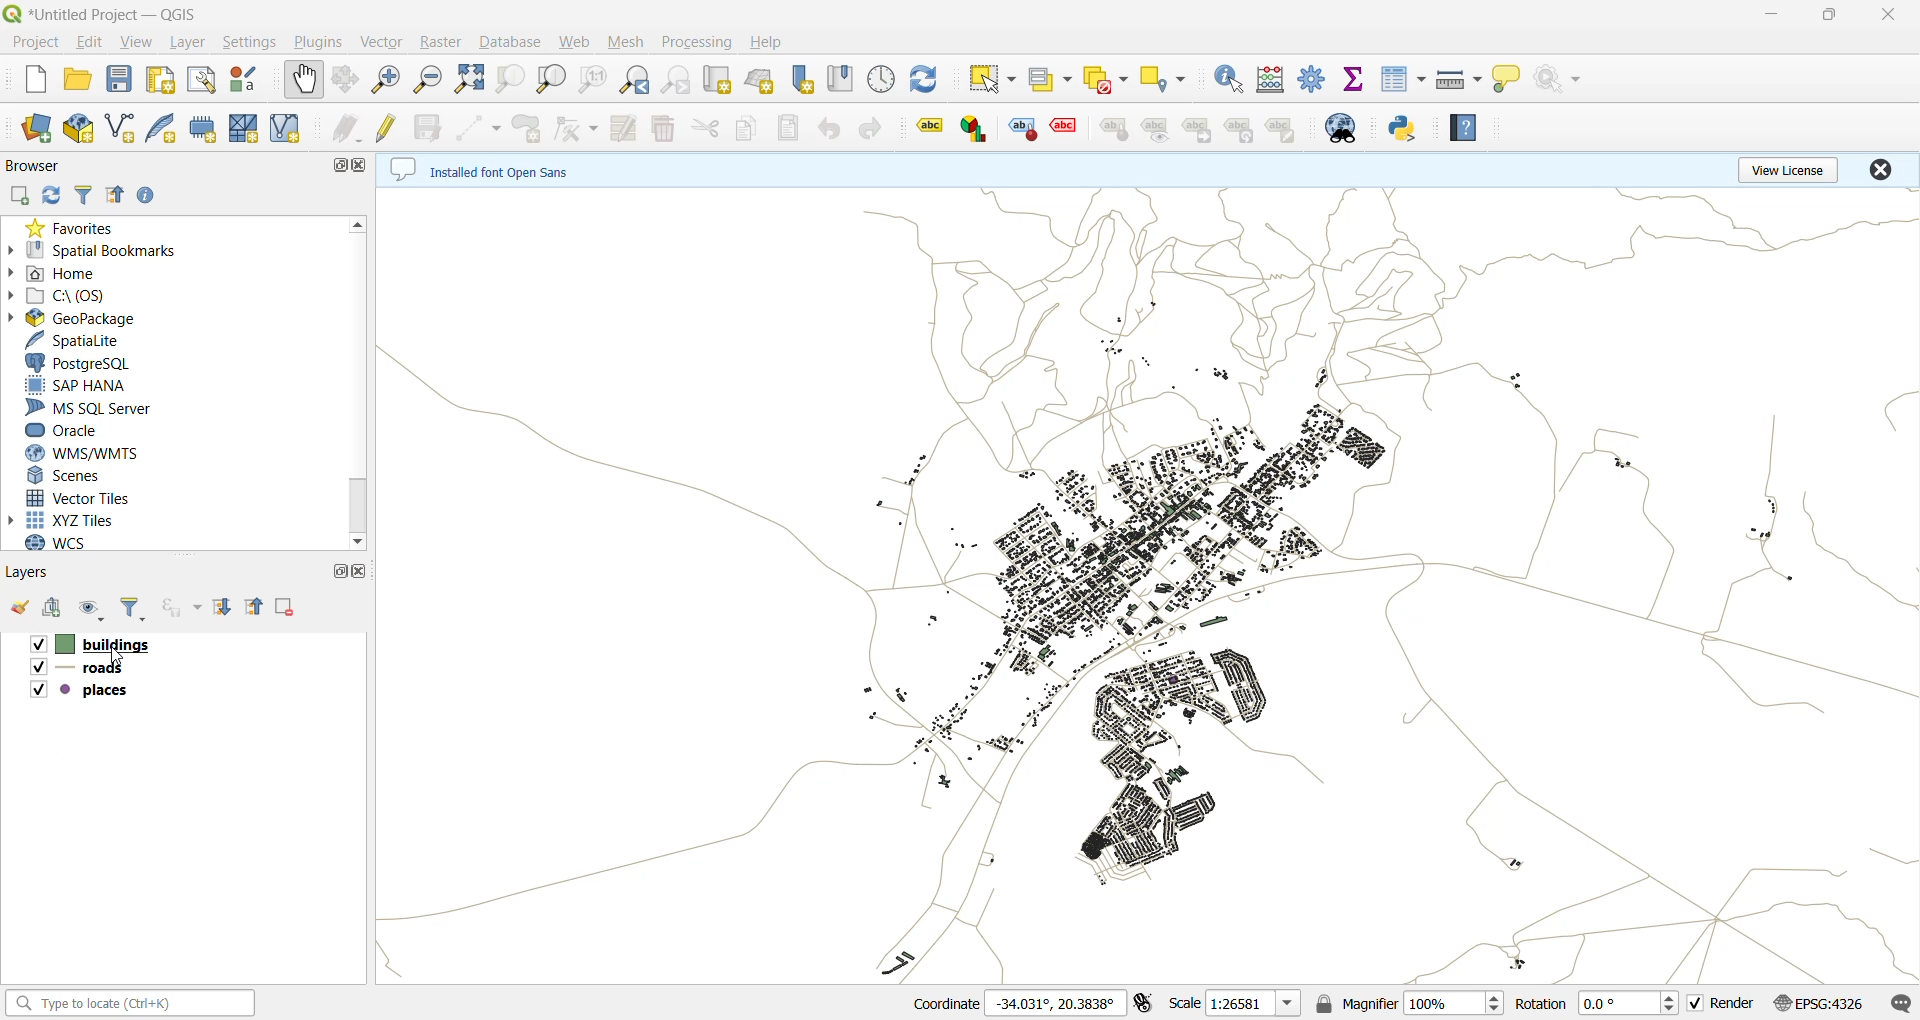  What do you see at coordinates (705, 128) in the screenshot?
I see `cut` at bounding box center [705, 128].